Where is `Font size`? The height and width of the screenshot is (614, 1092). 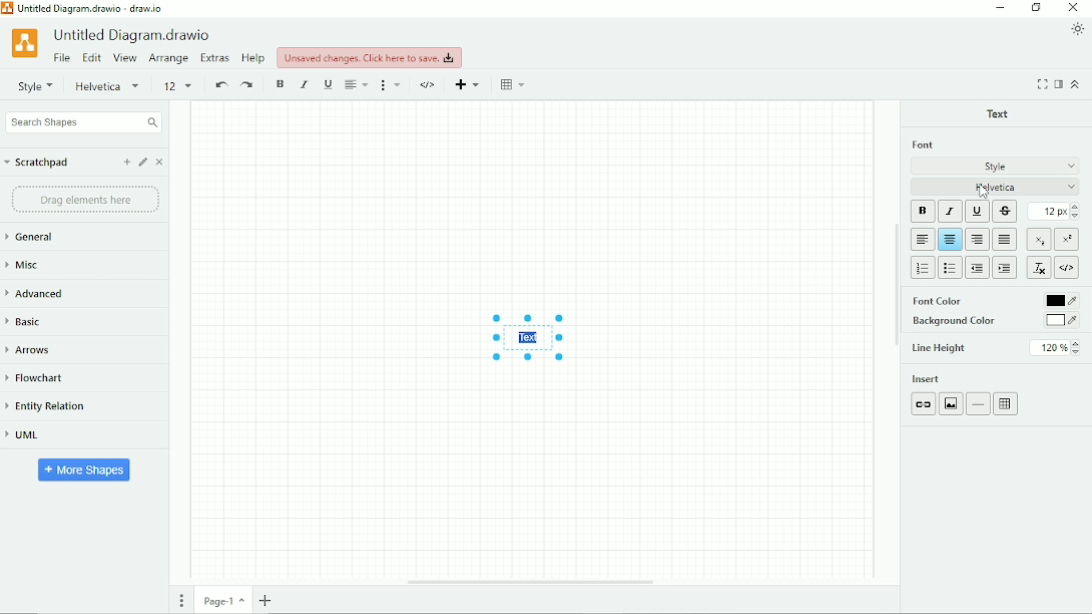 Font size is located at coordinates (1055, 212).